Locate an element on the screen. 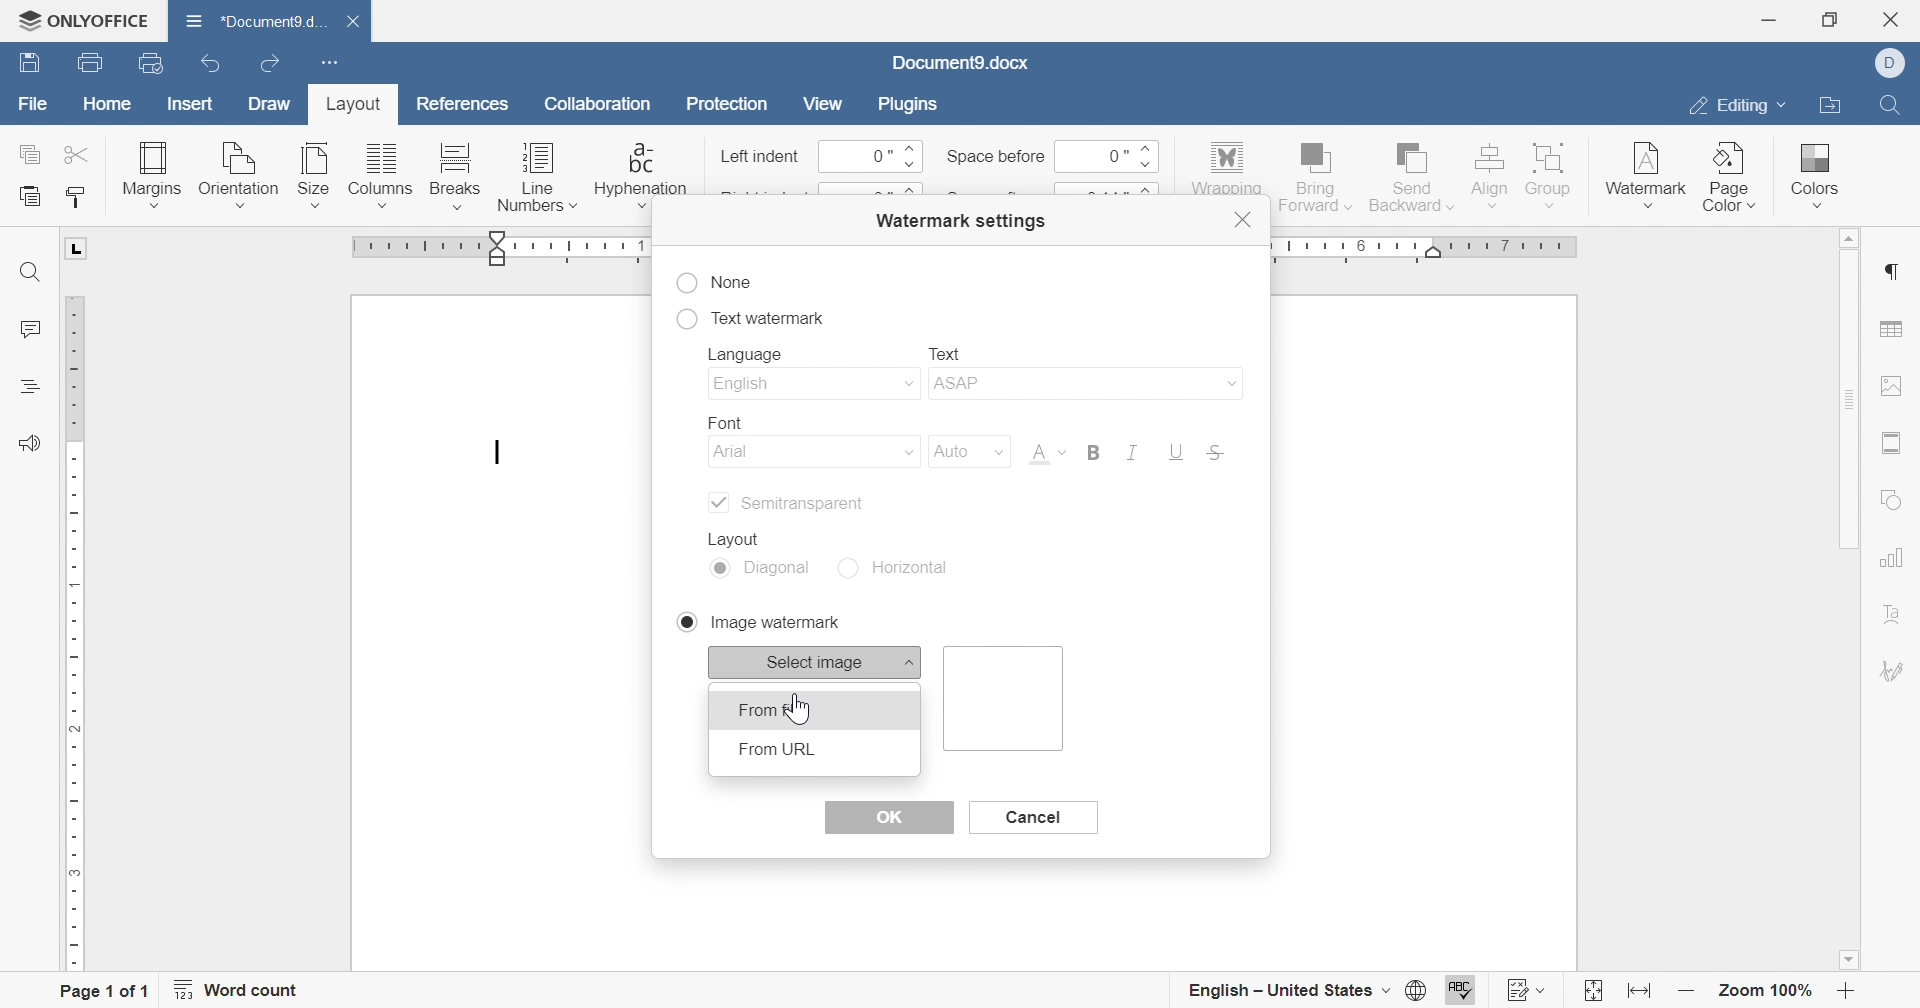 The width and height of the screenshot is (1920, 1008). close is located at coordinates (363, 23).